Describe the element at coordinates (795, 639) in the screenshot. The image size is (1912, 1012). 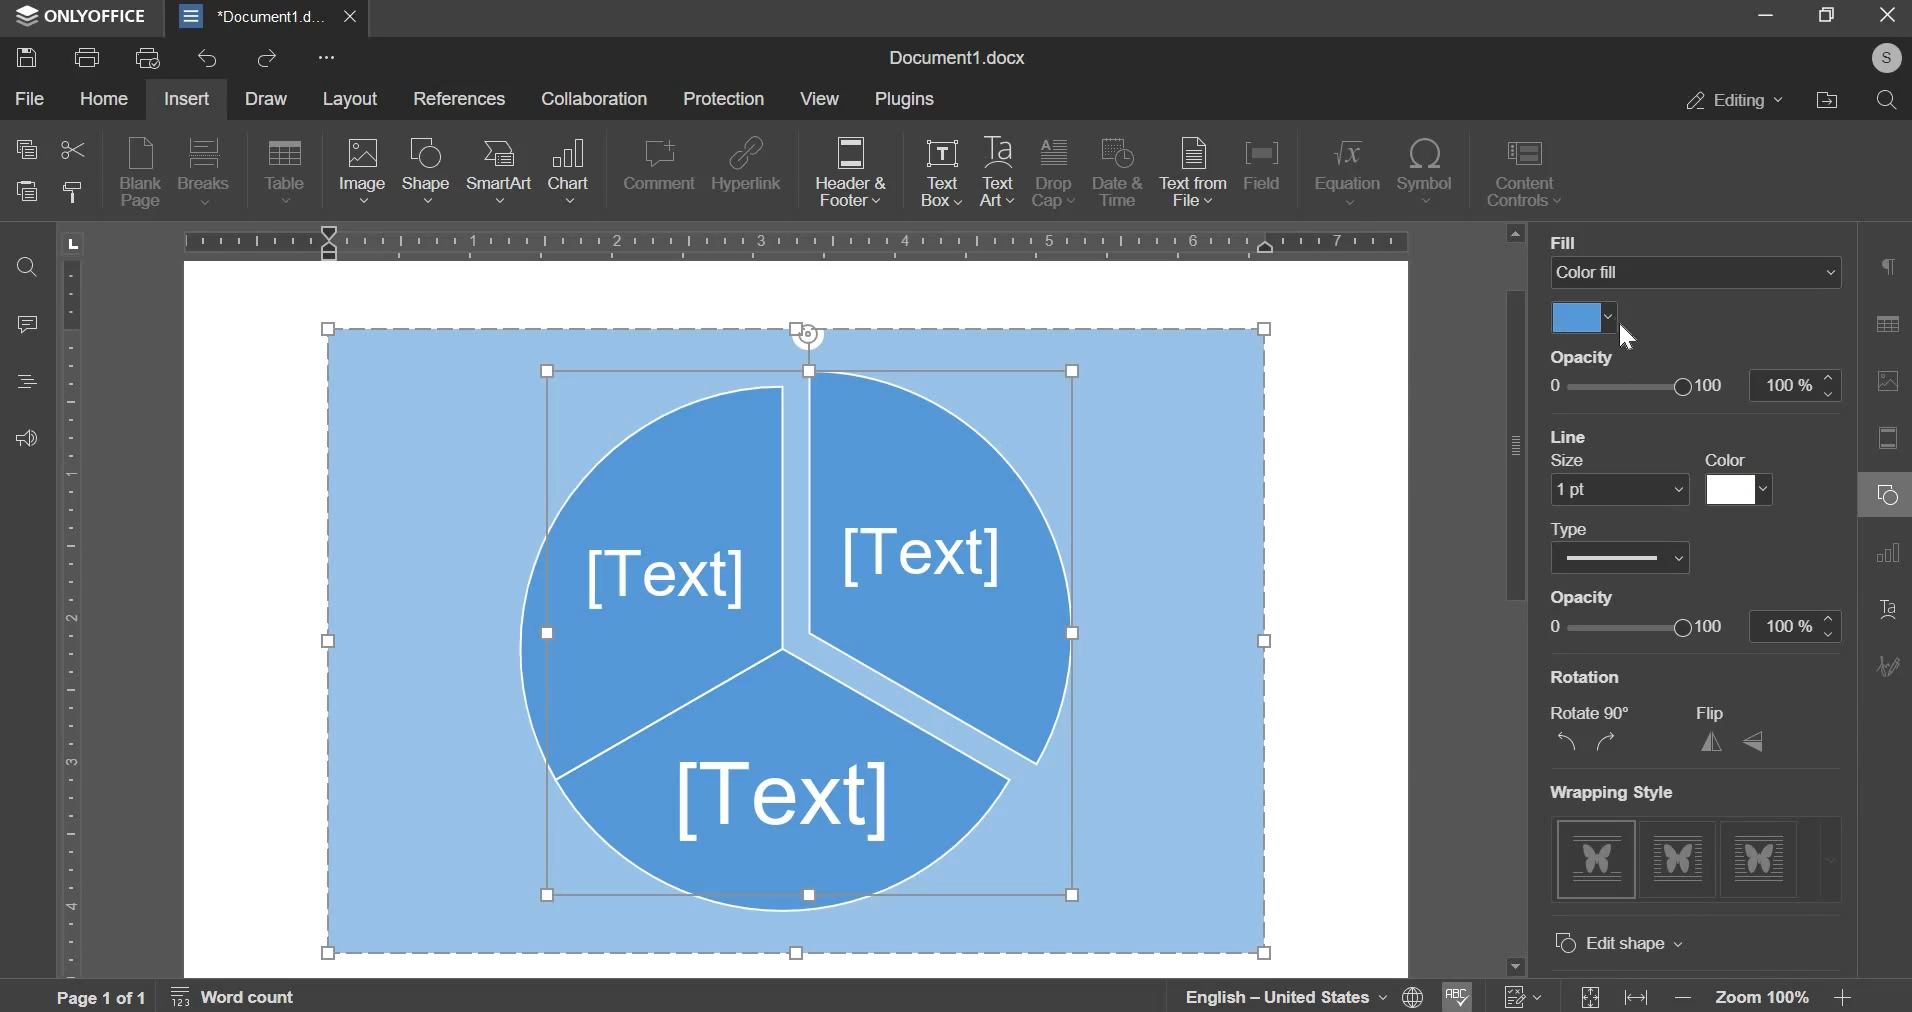
I see `objects` at that location.